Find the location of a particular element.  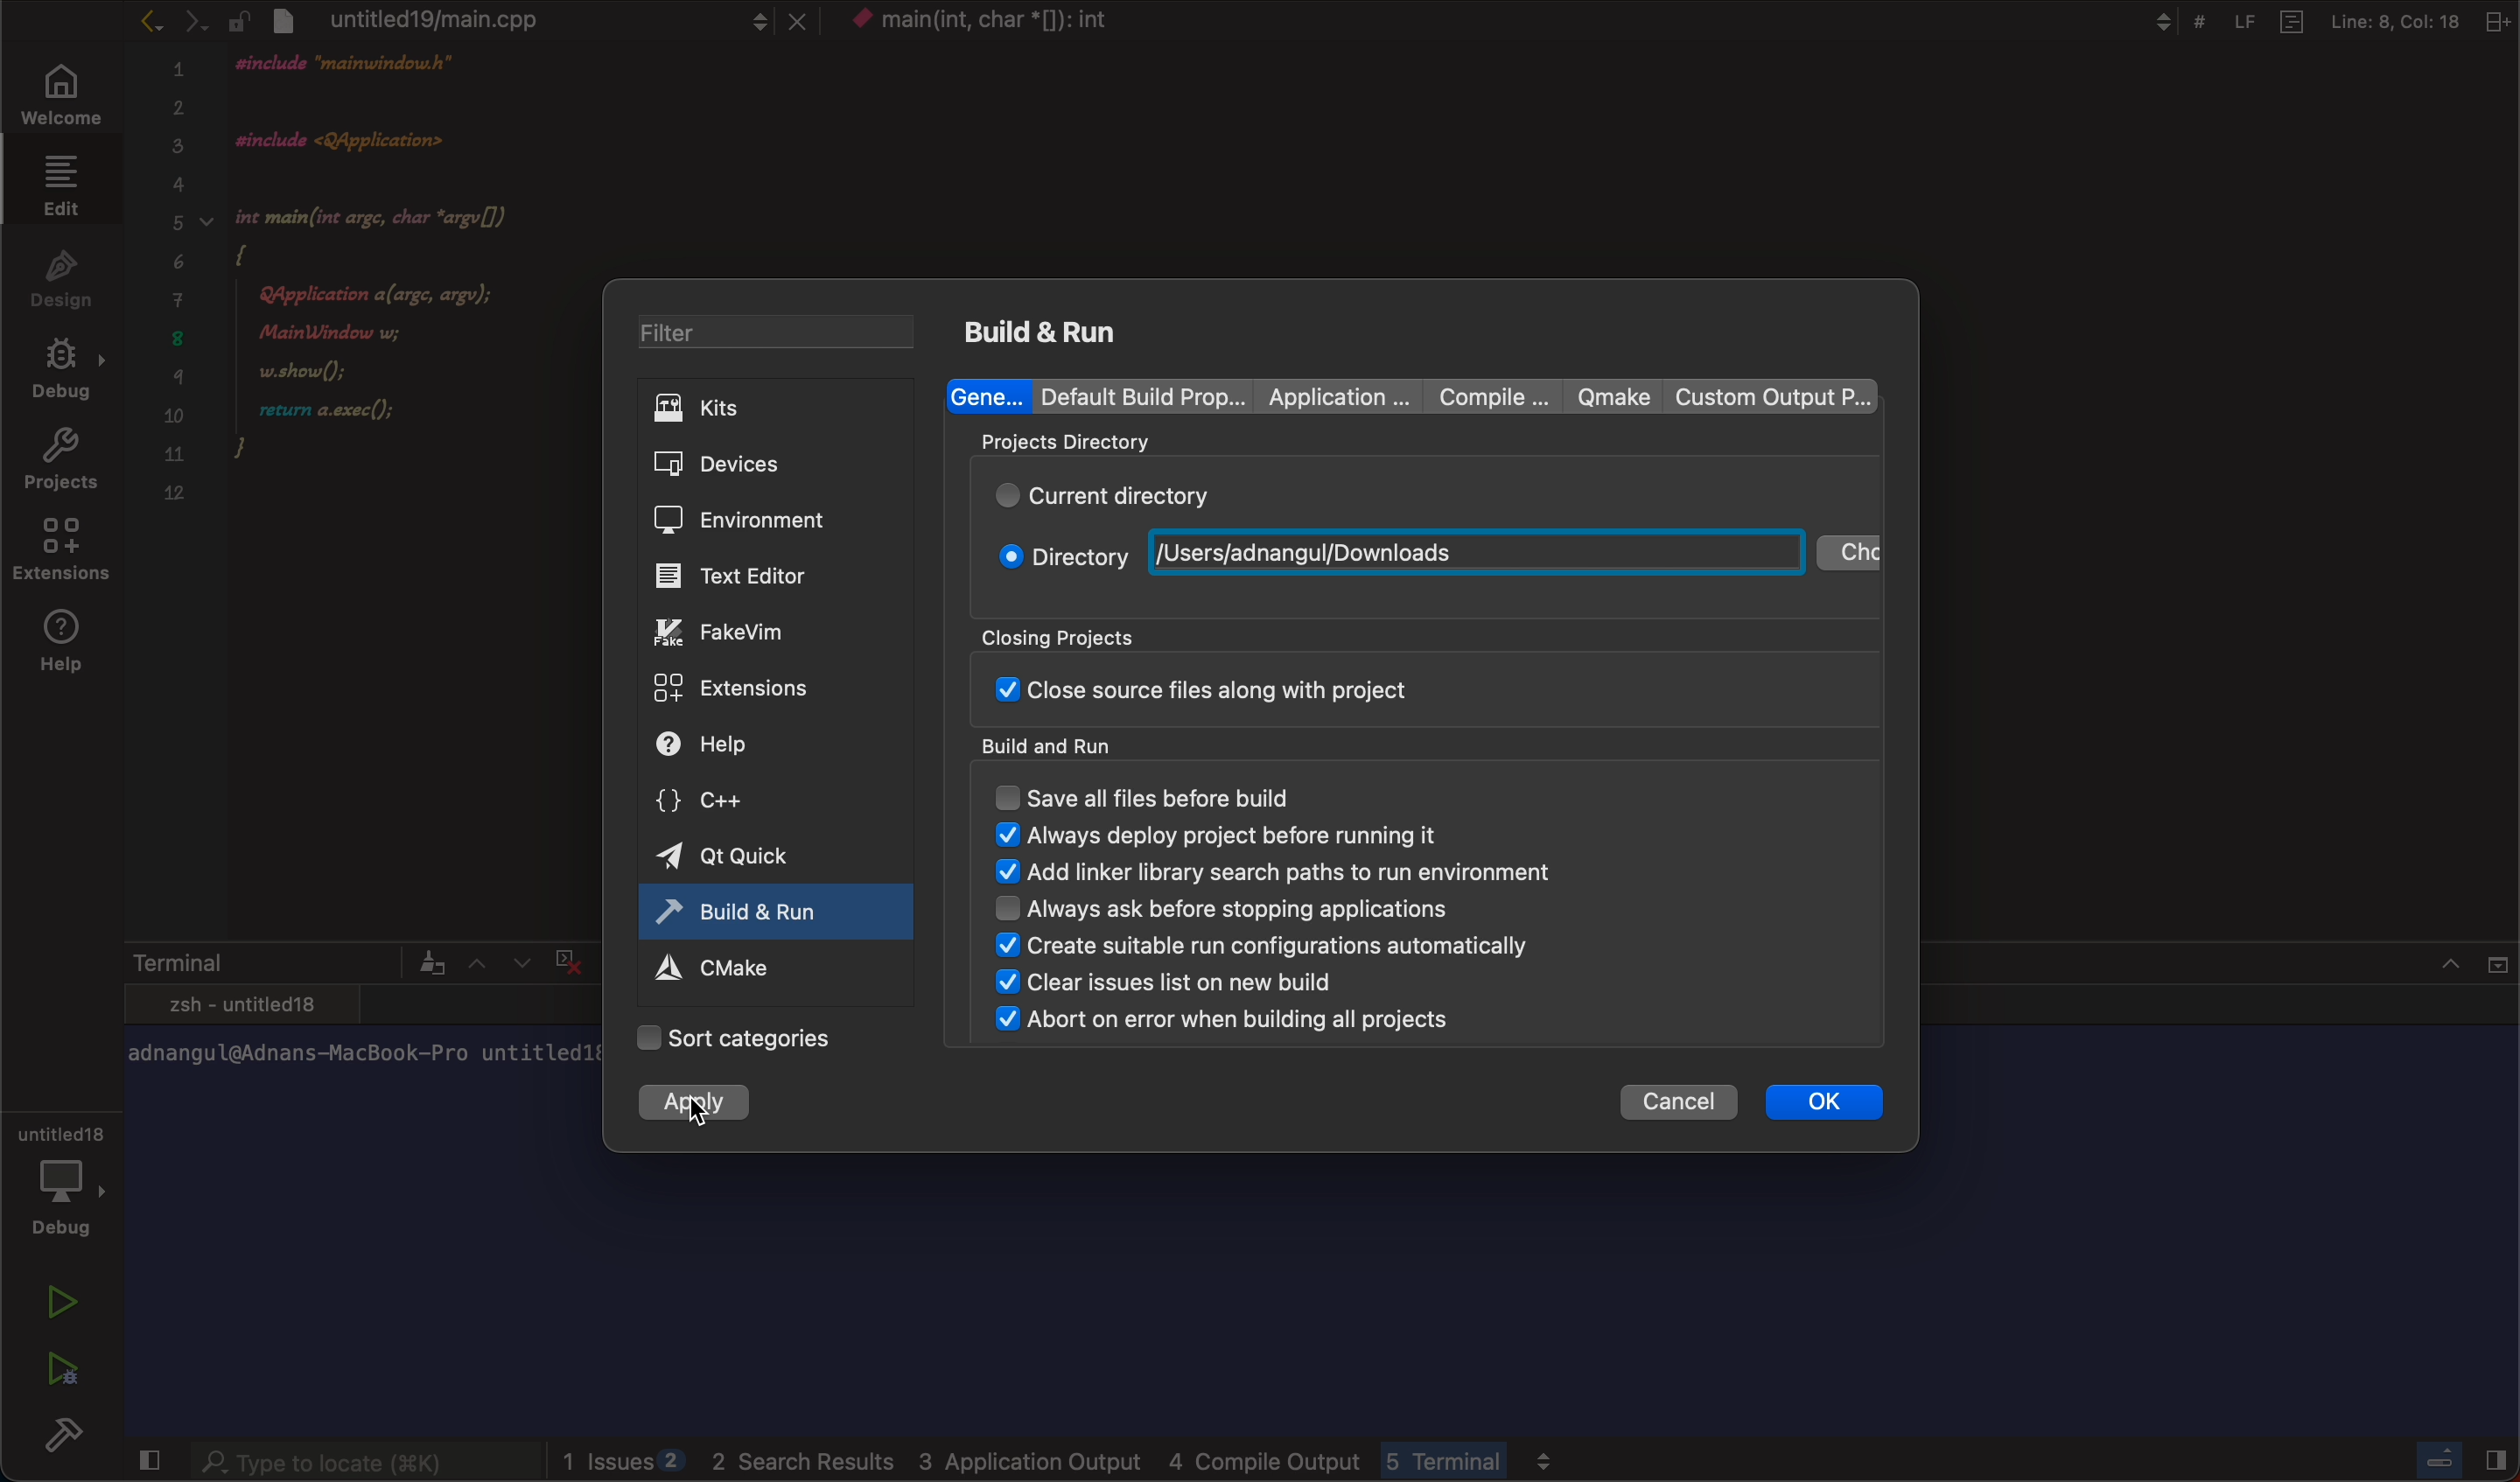

file tab is located at coordinates (539, 19).